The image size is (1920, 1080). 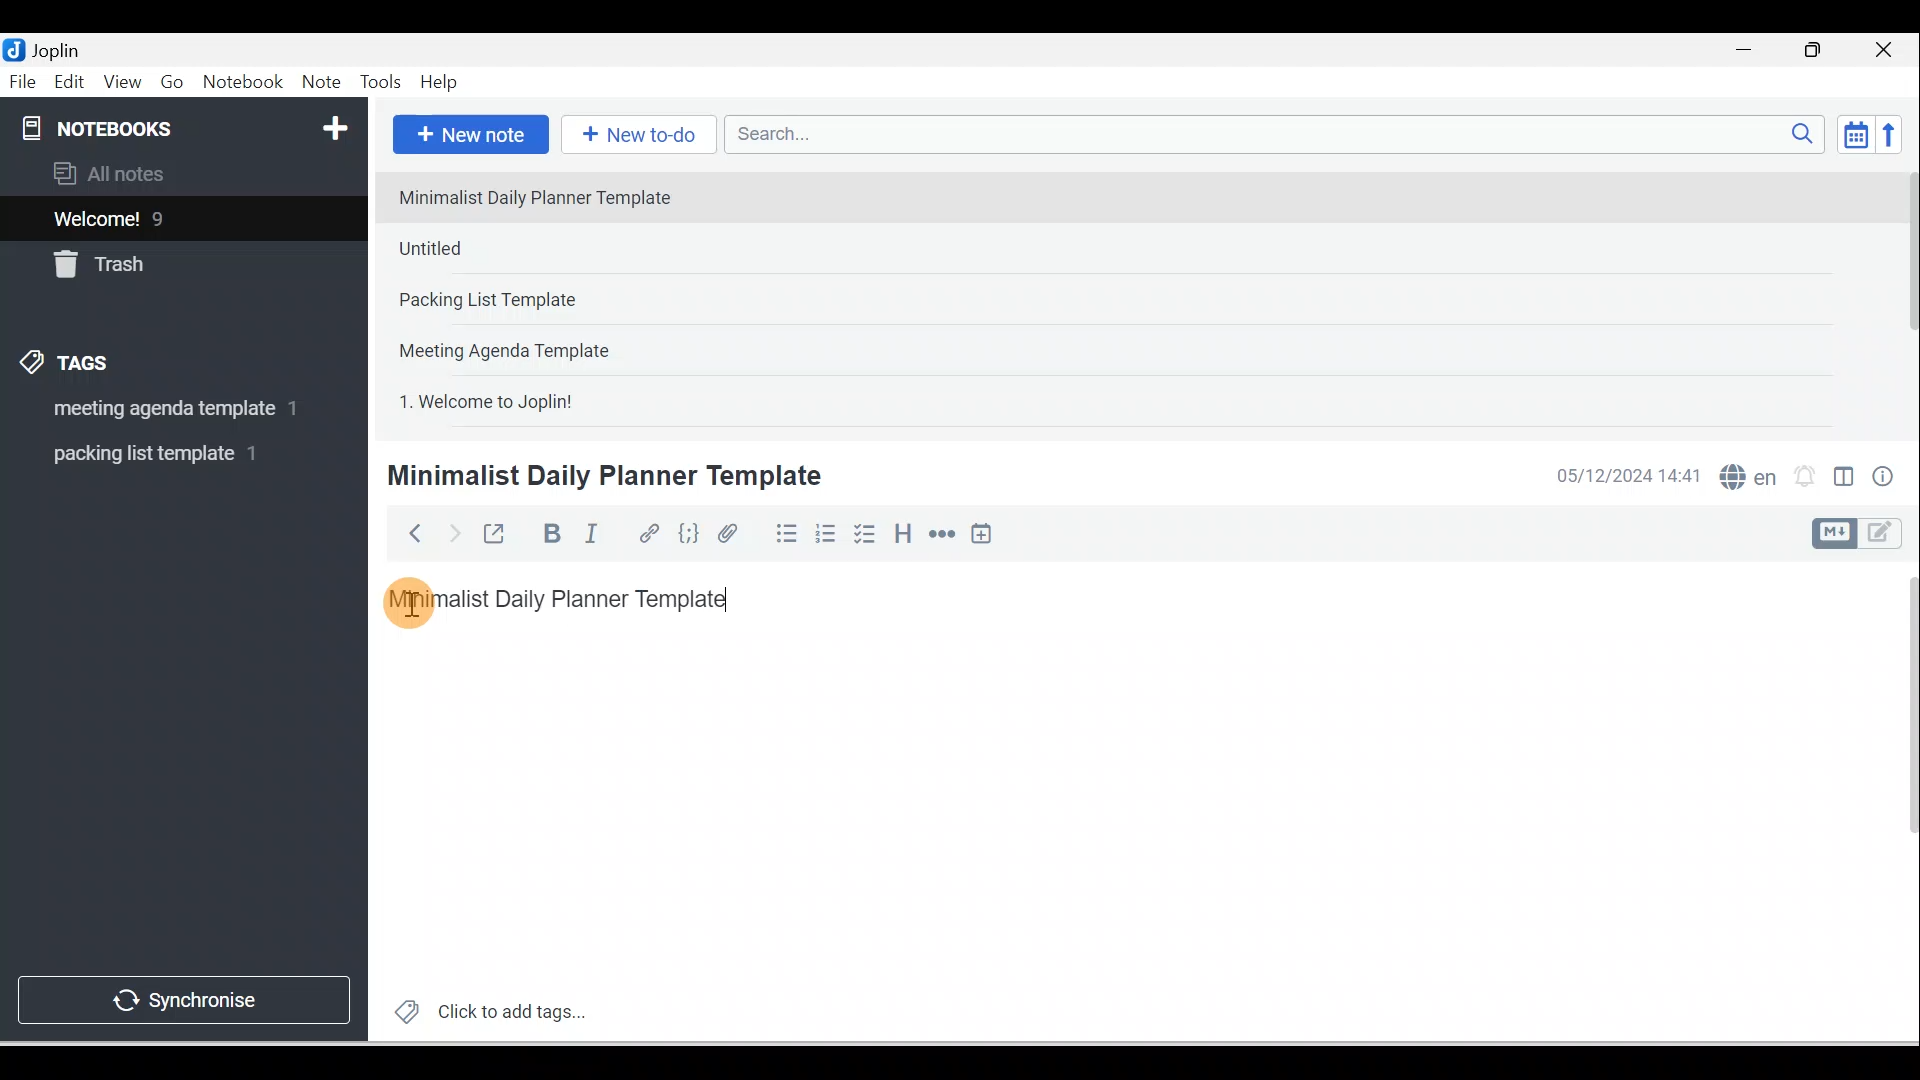 What do you see at coordinates (452, 532) in the screenshot?
I see `Forward` at bounding box center [452, 532].